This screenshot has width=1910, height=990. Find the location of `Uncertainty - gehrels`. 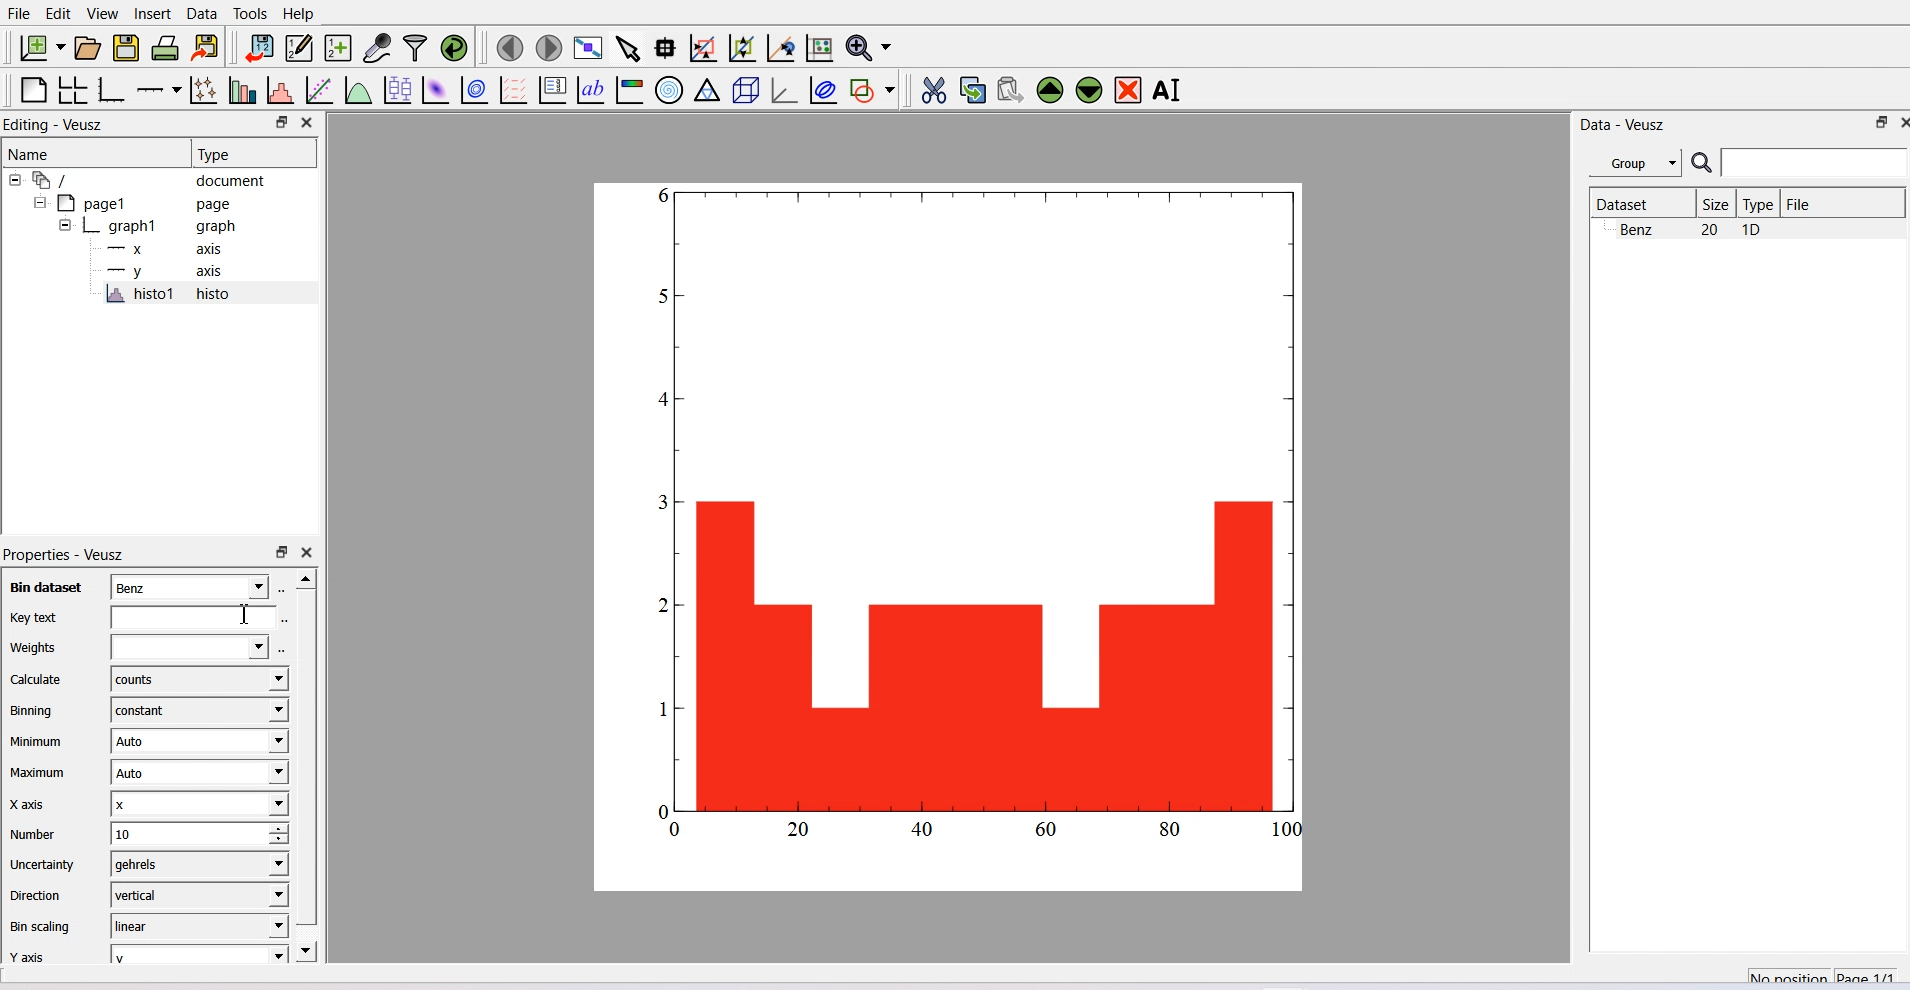

Uncertainty - gehrels is located at coordinates (144, 863).